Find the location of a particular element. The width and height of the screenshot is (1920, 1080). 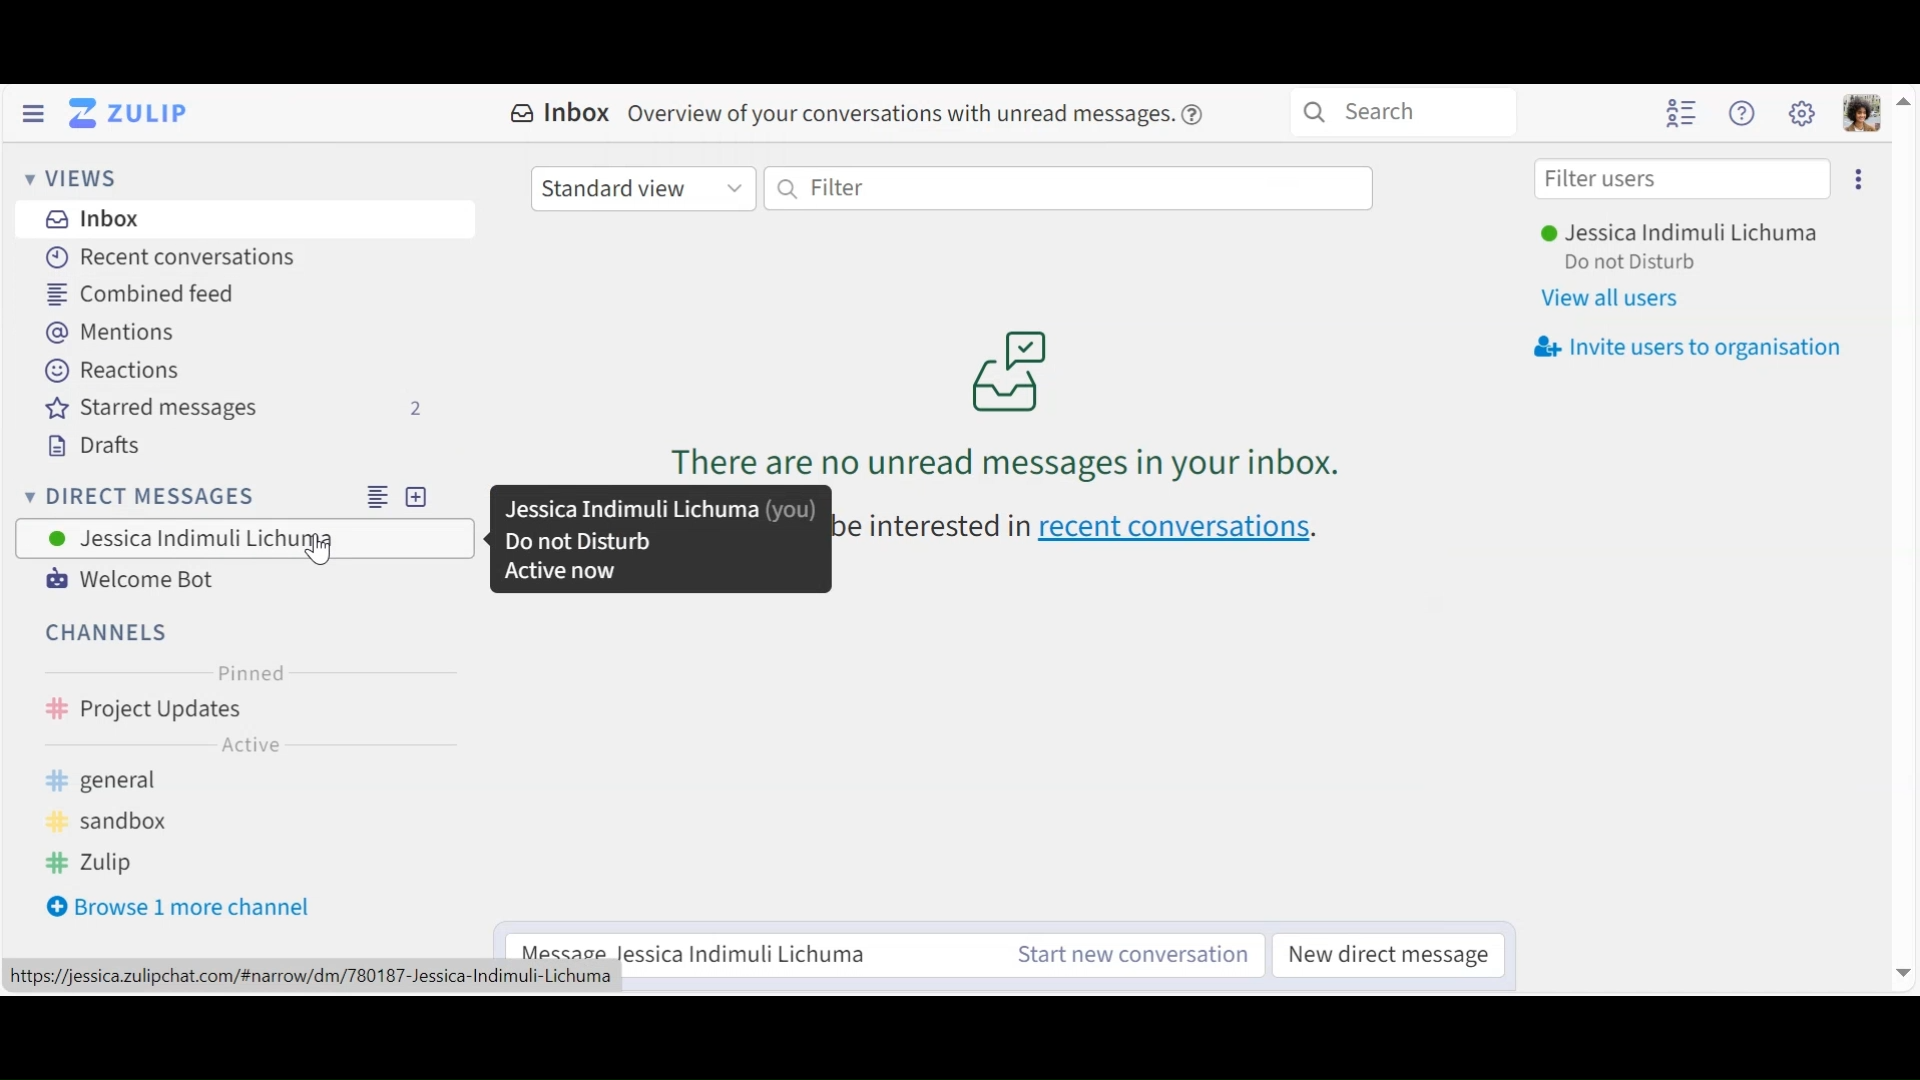

Status is located at coordinates (1639, 265).